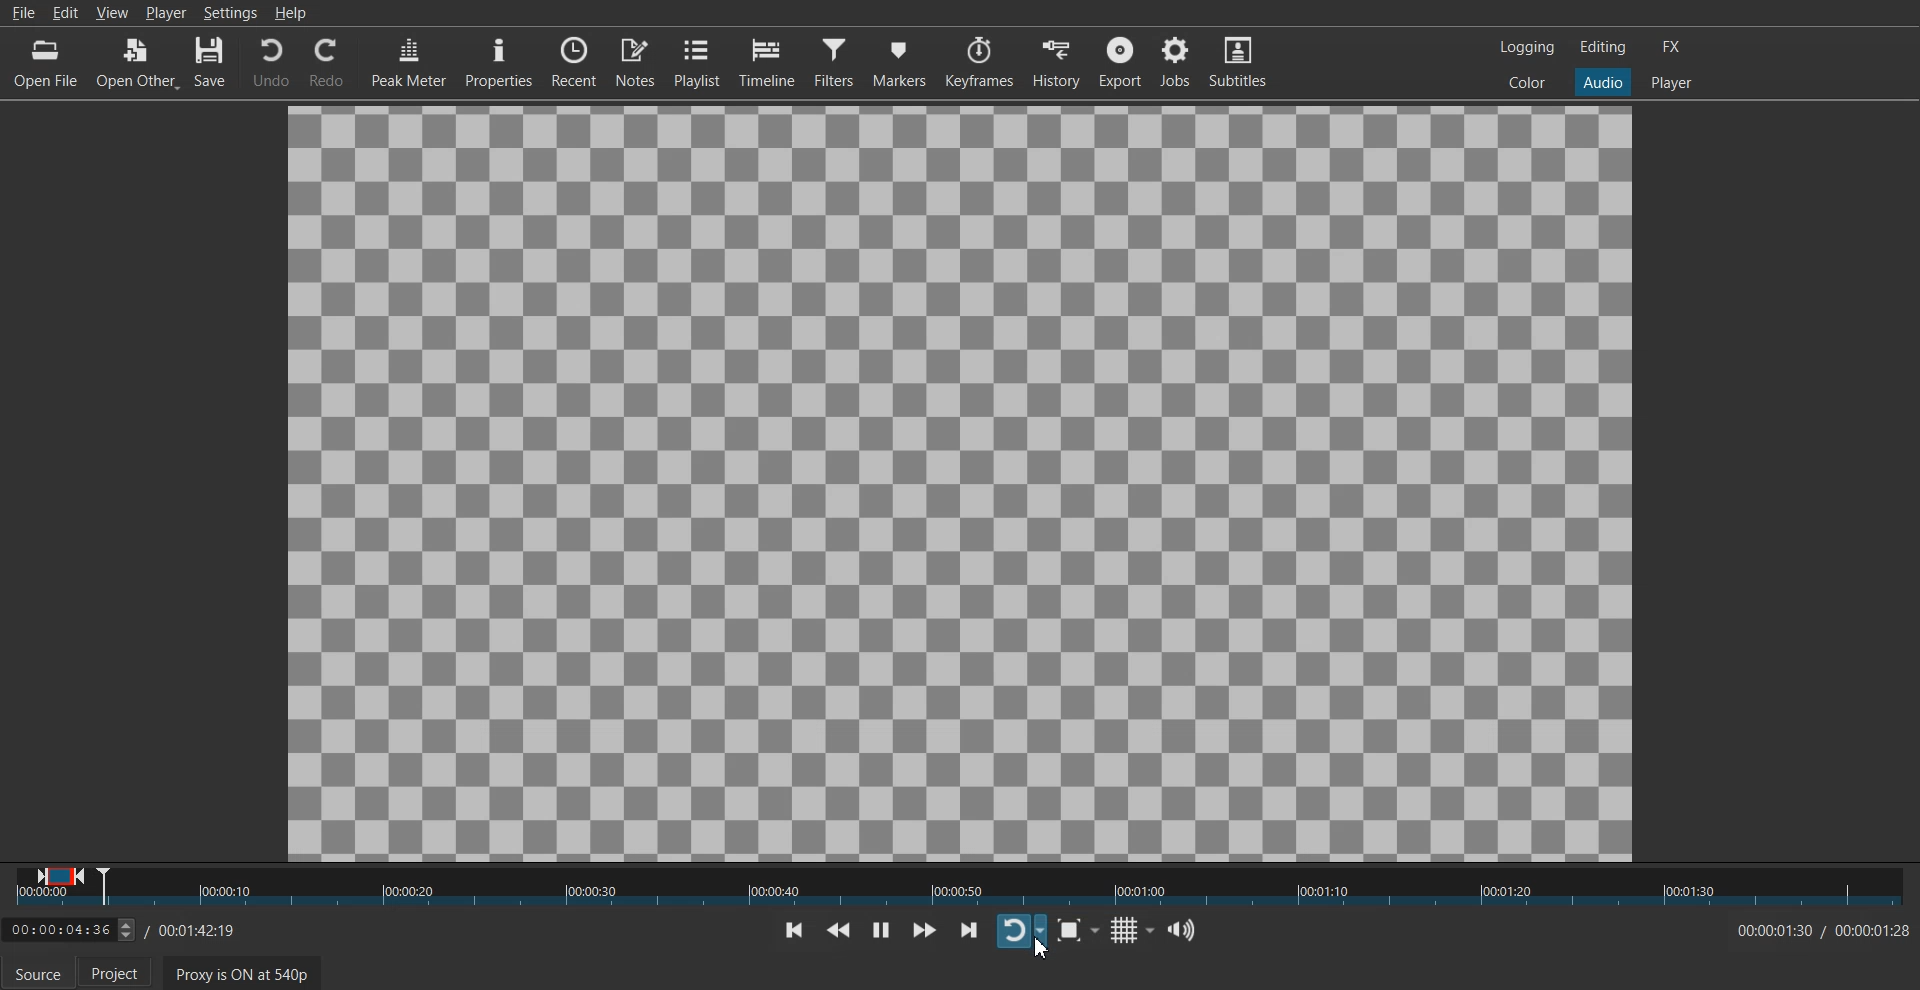  What do you see at coordinates (327, 62) in the screenshot?
I see `Redo` at bounding box center [327, 62].